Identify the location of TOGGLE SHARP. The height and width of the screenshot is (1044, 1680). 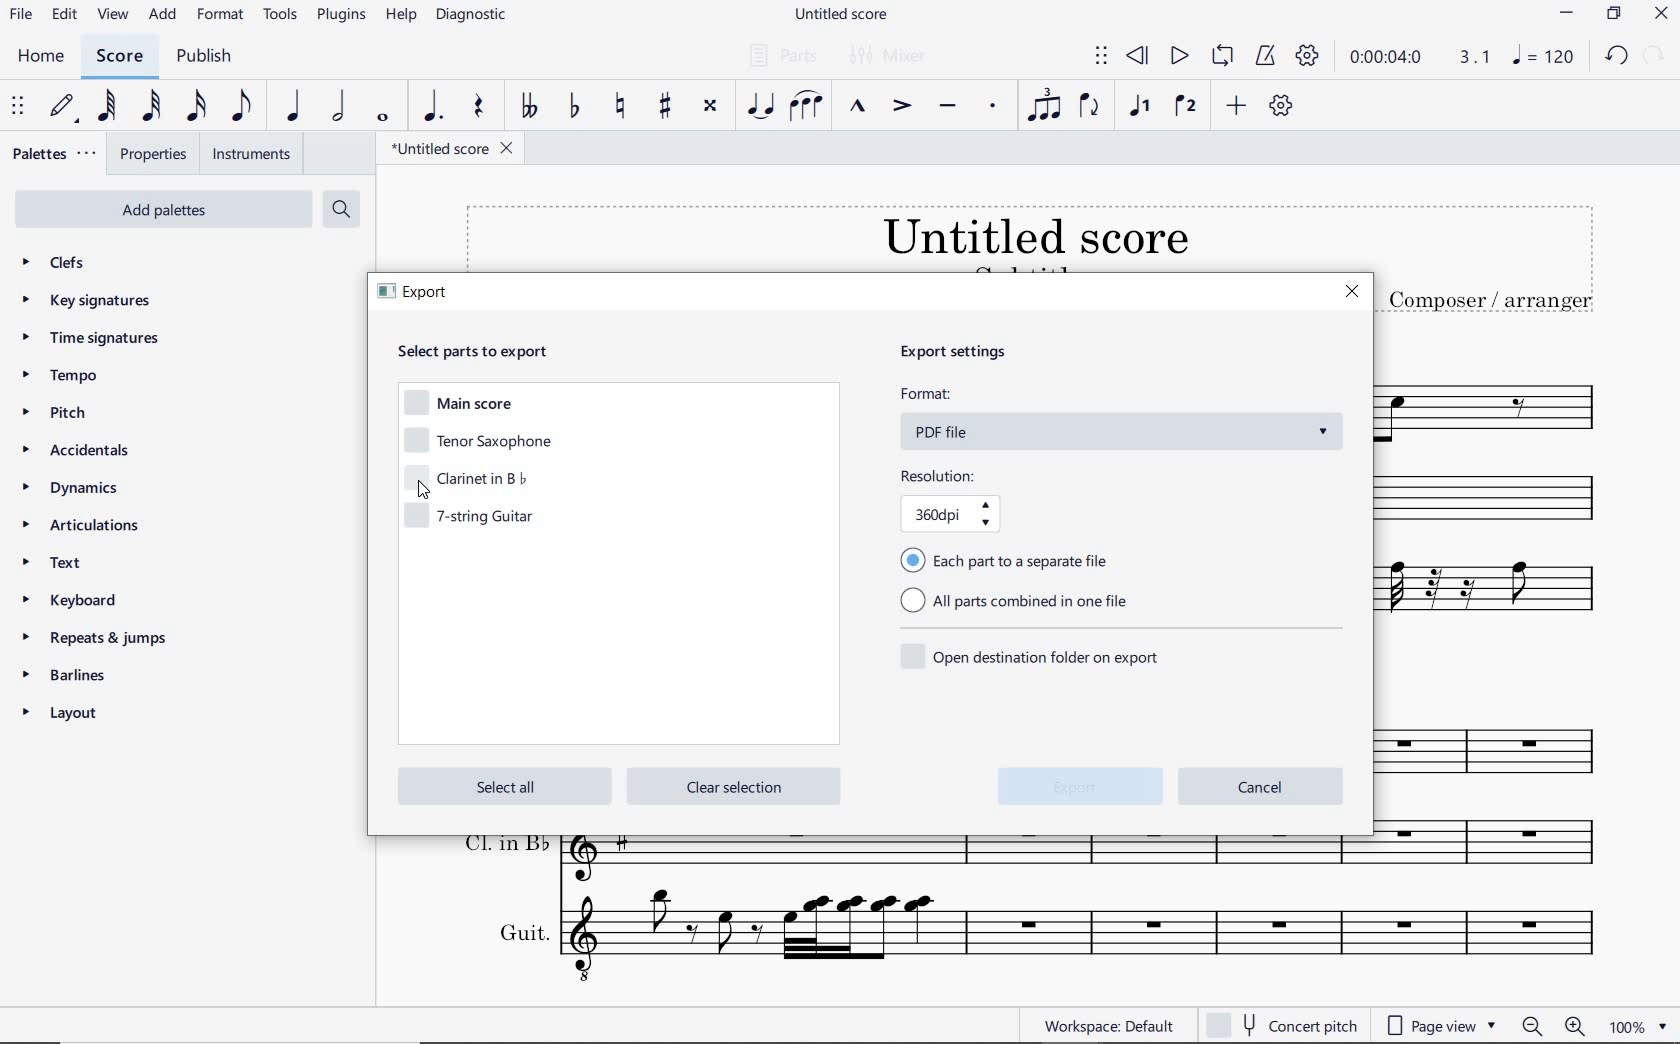
(666, 108).